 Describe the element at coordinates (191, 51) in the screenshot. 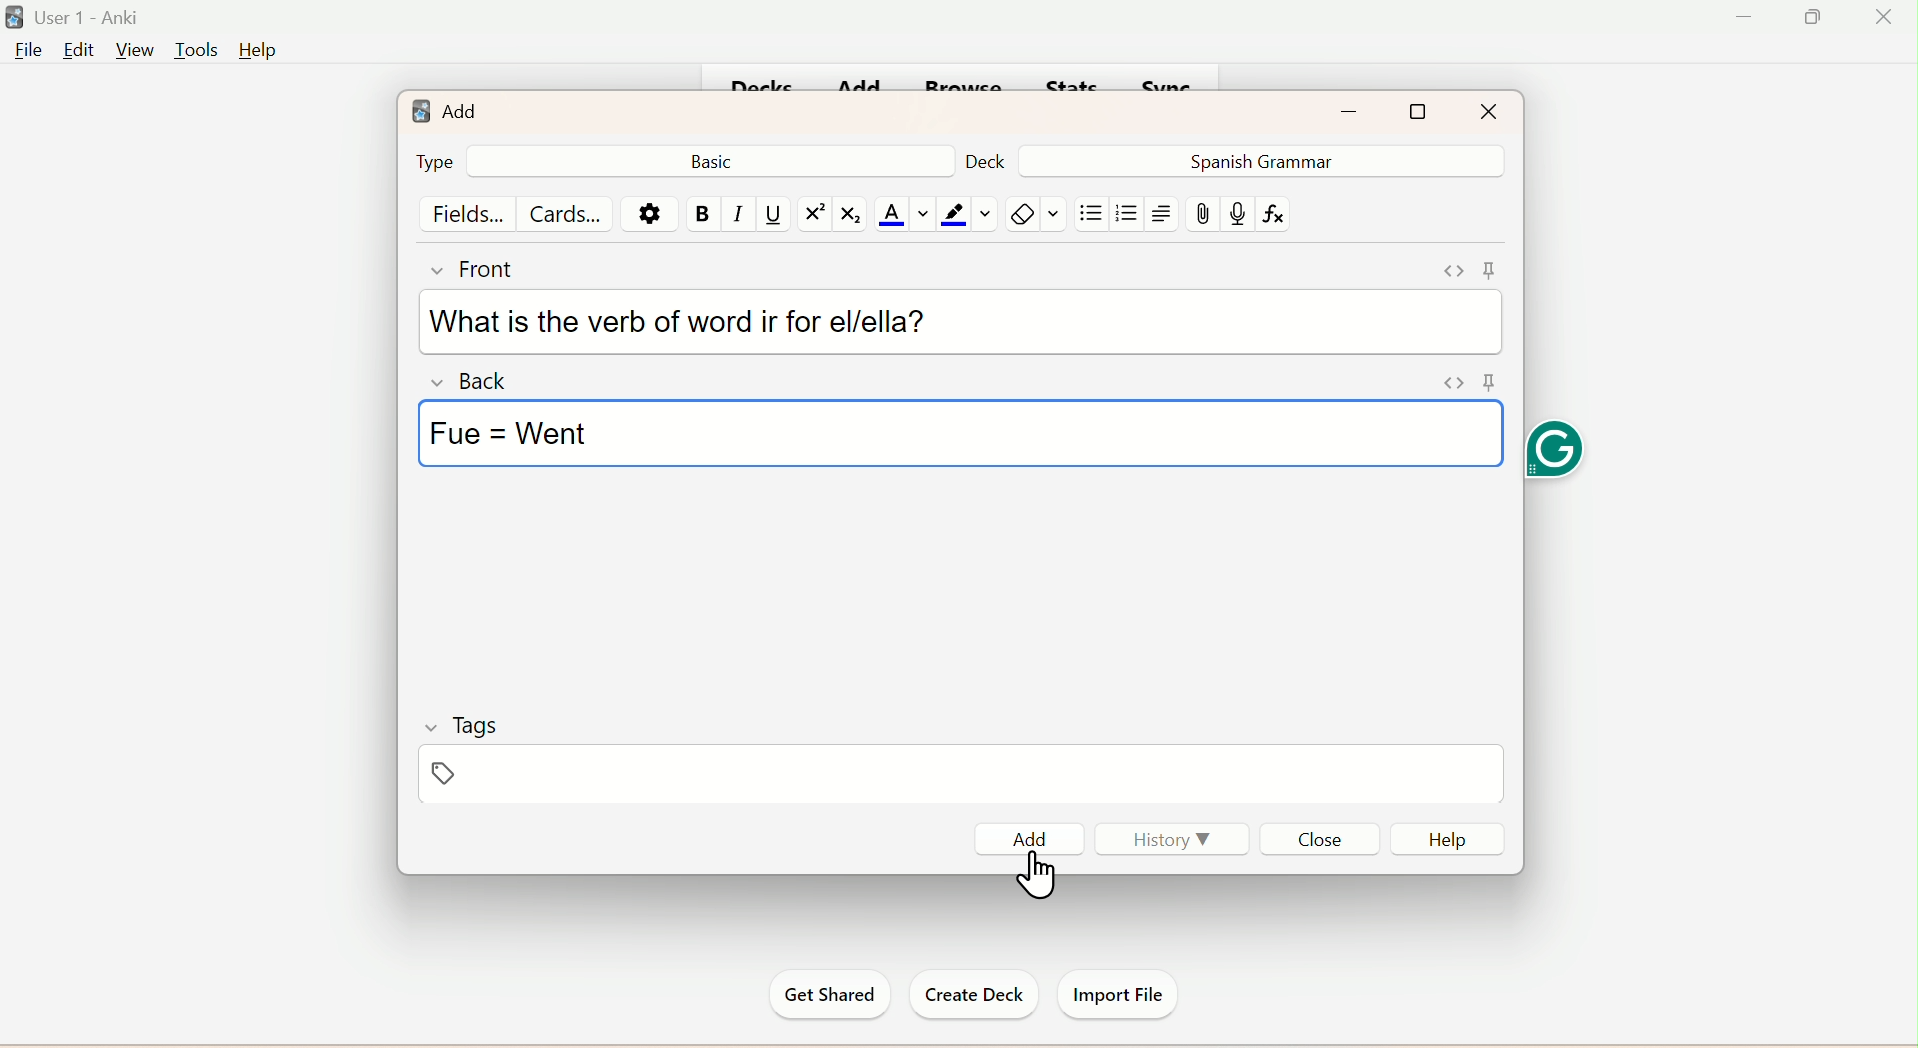

I see `Tools` at that location.